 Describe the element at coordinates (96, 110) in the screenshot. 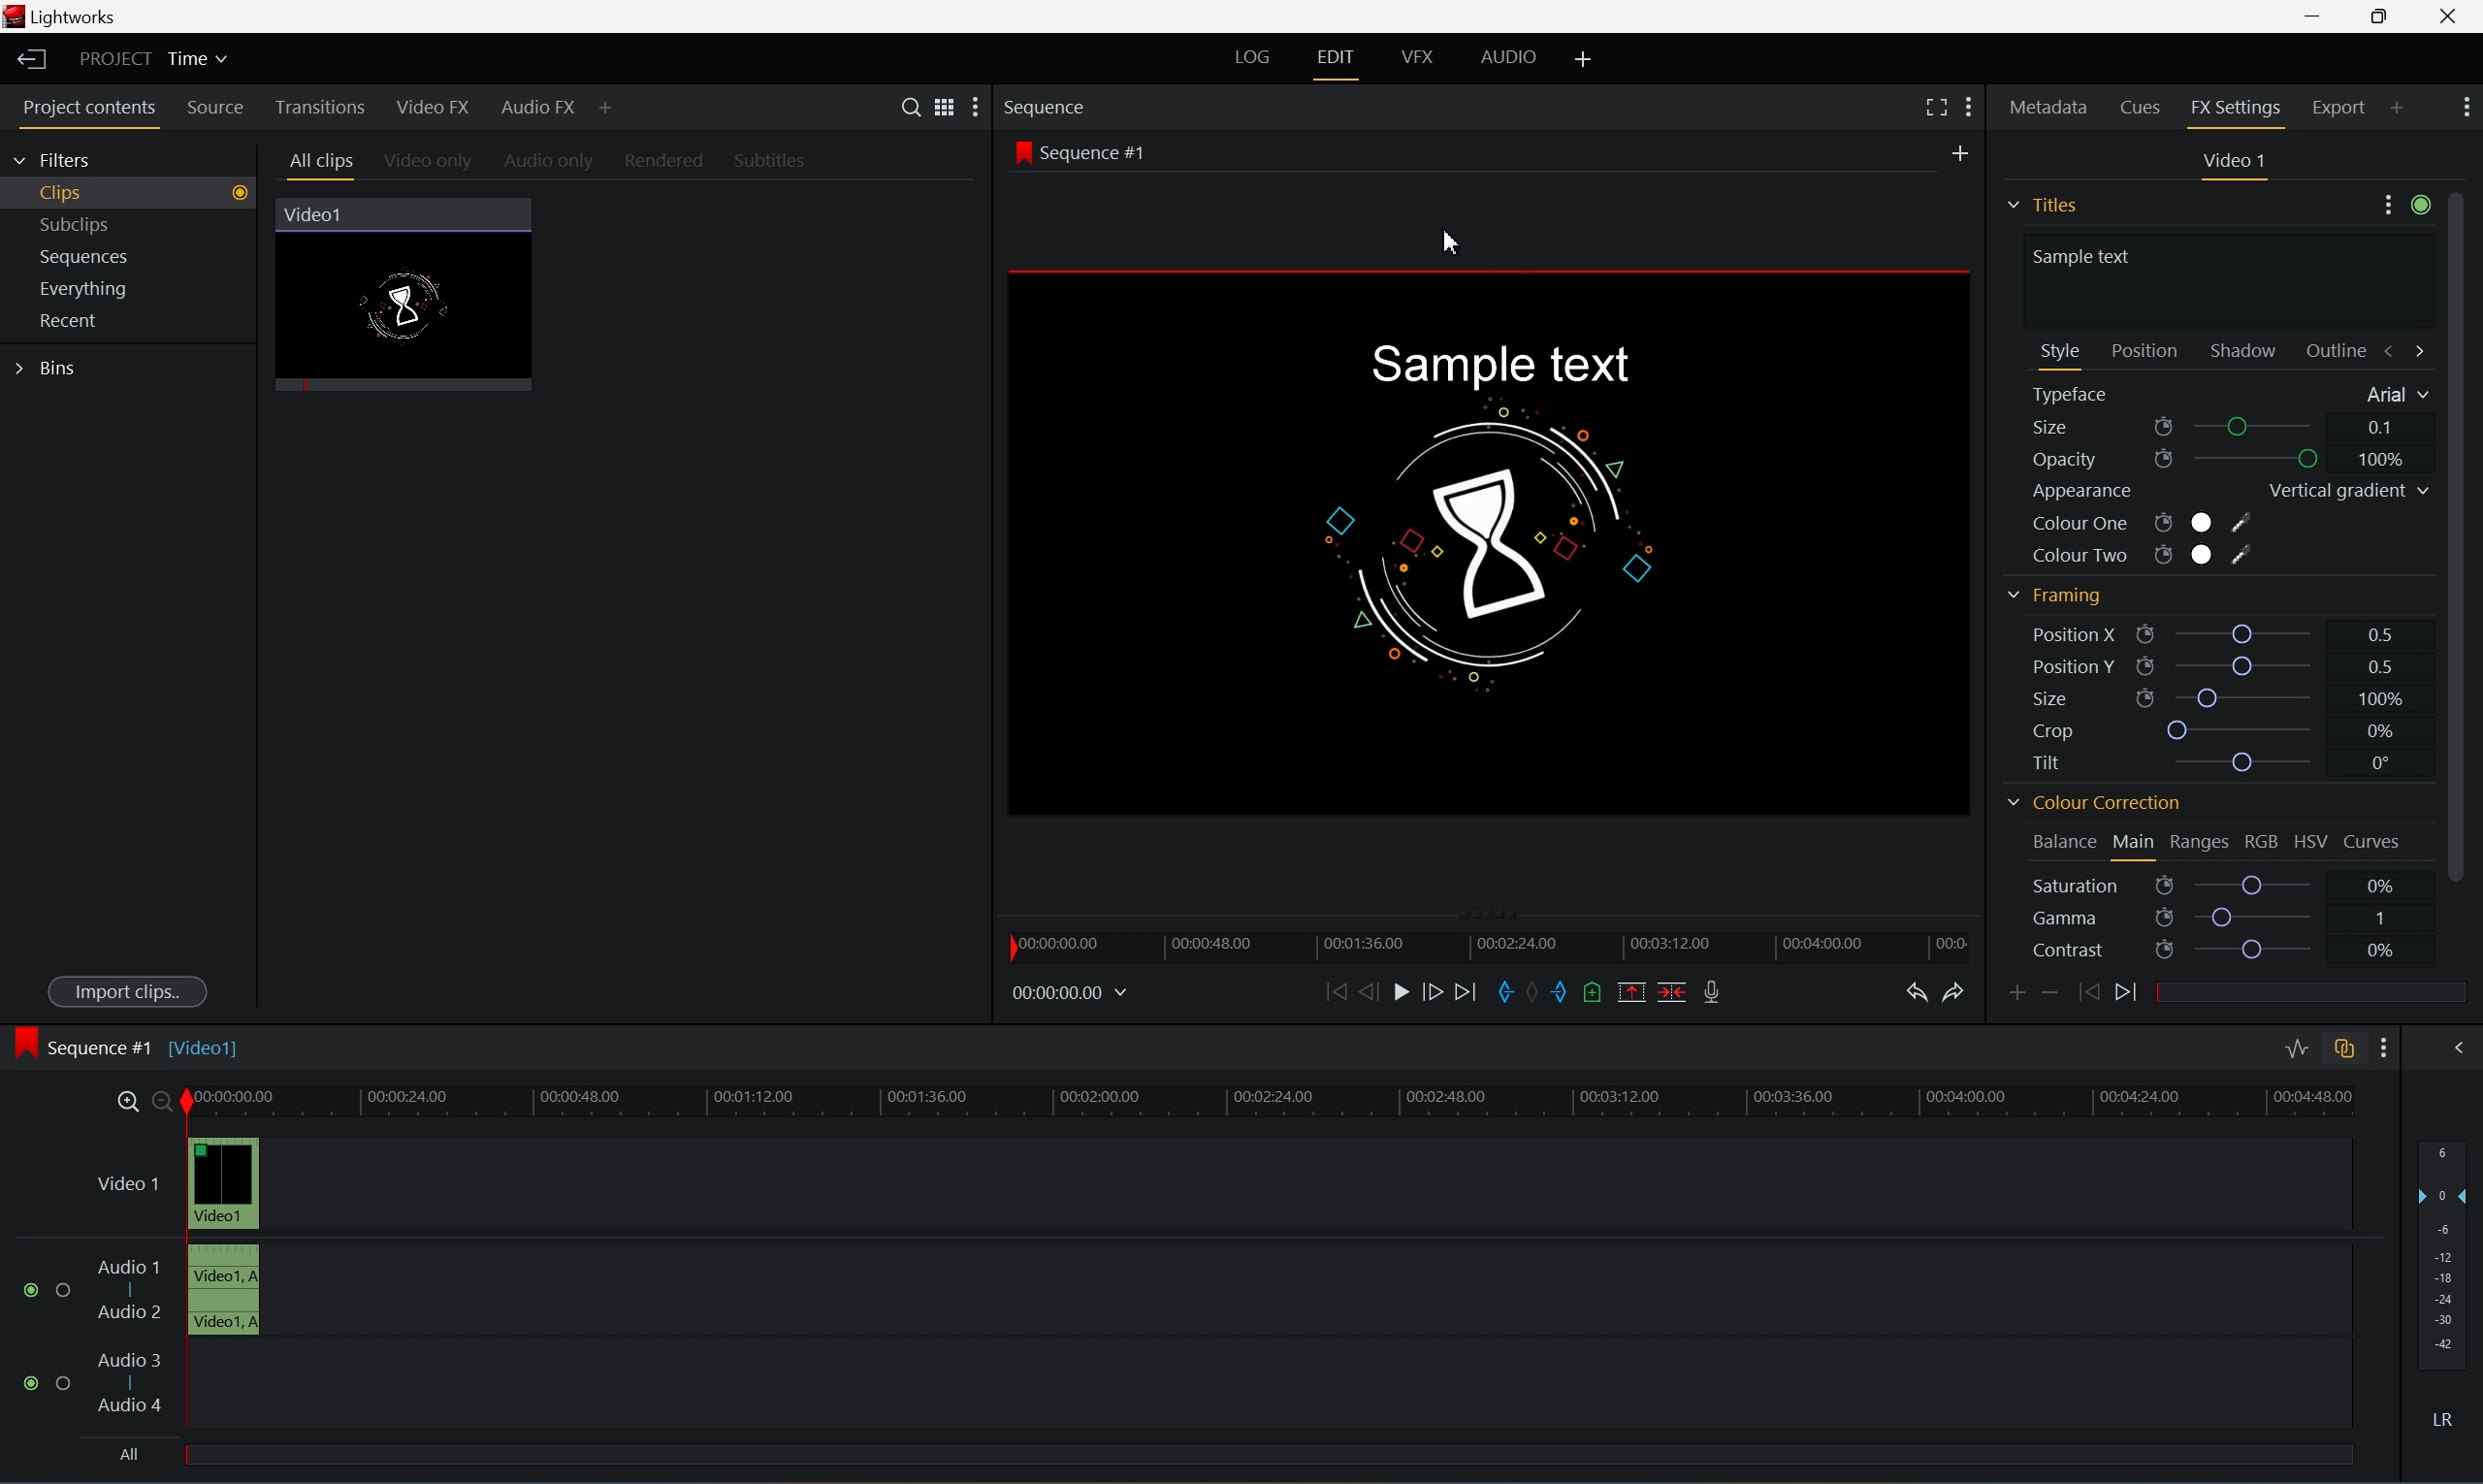

I see `projects controls` at that location.